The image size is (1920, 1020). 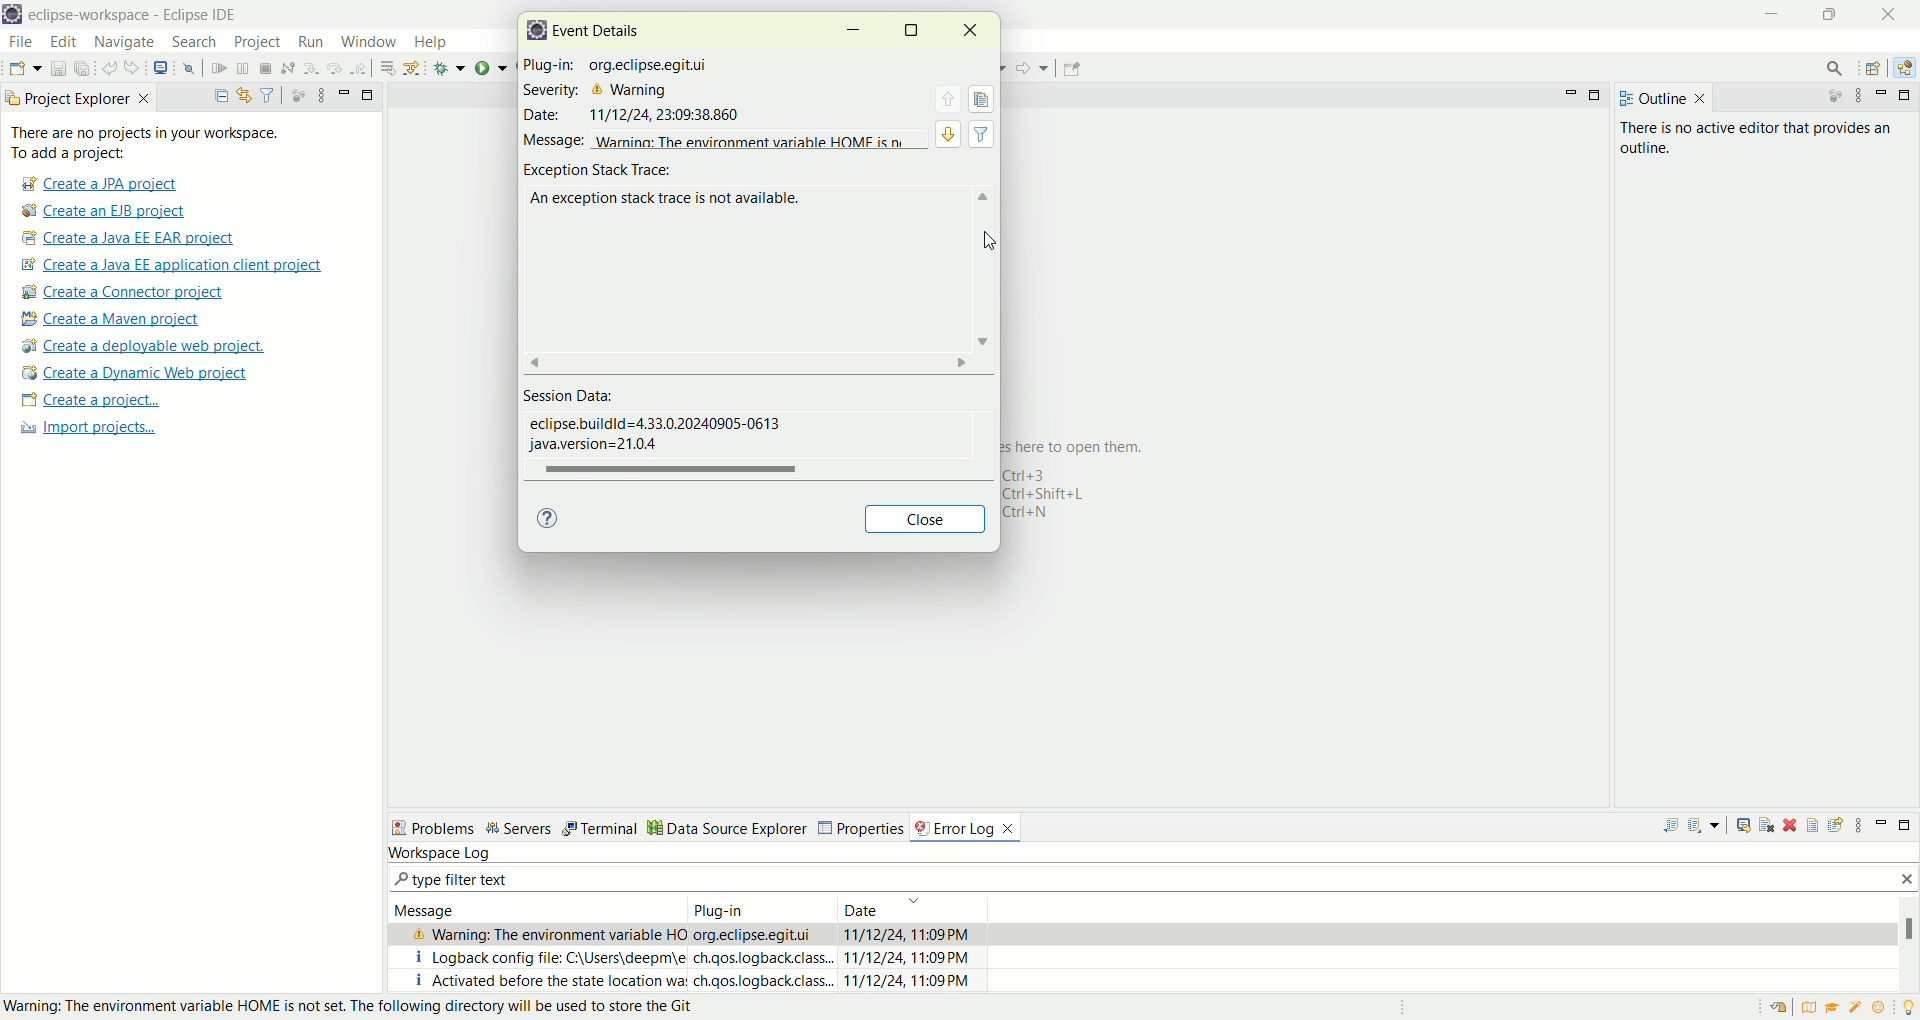 What do you see at coordinates (1905, 827) in the screenshot?
I see `maximize` at bounding box center [1905, 827].